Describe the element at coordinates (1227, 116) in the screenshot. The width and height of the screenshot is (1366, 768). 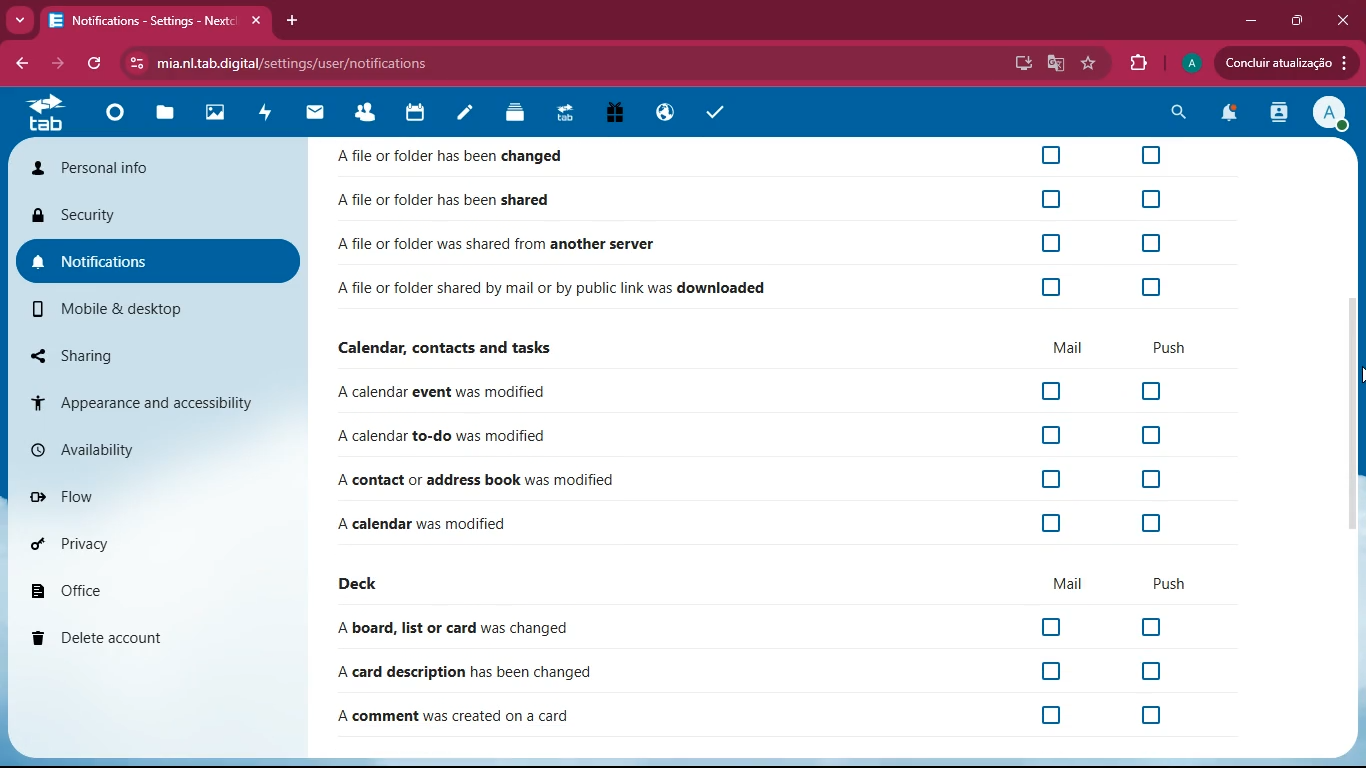
I see `notifications` at that location.